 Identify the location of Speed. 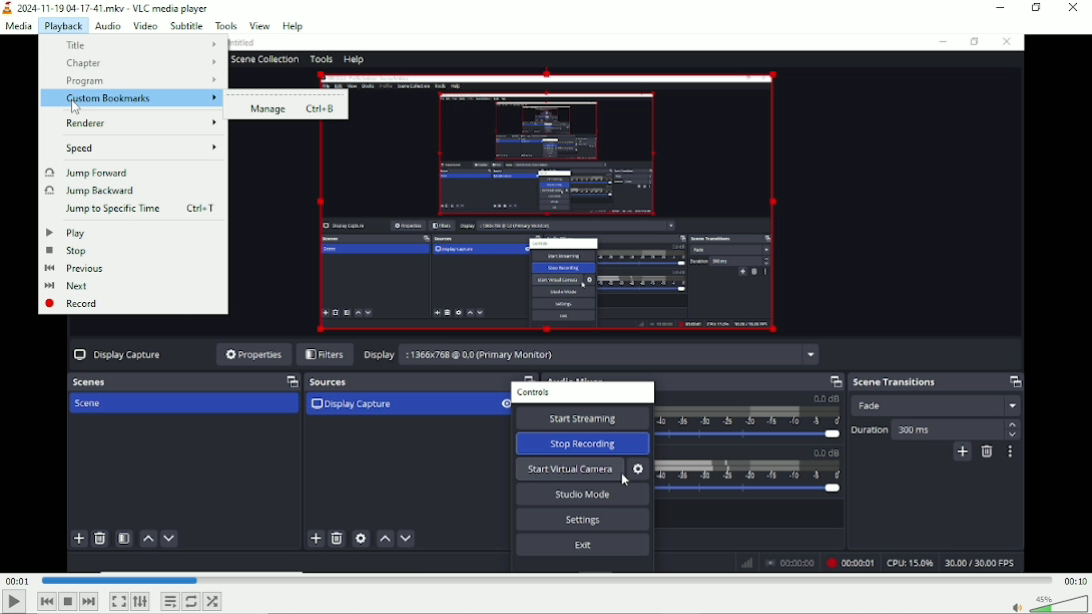
(141, 148).